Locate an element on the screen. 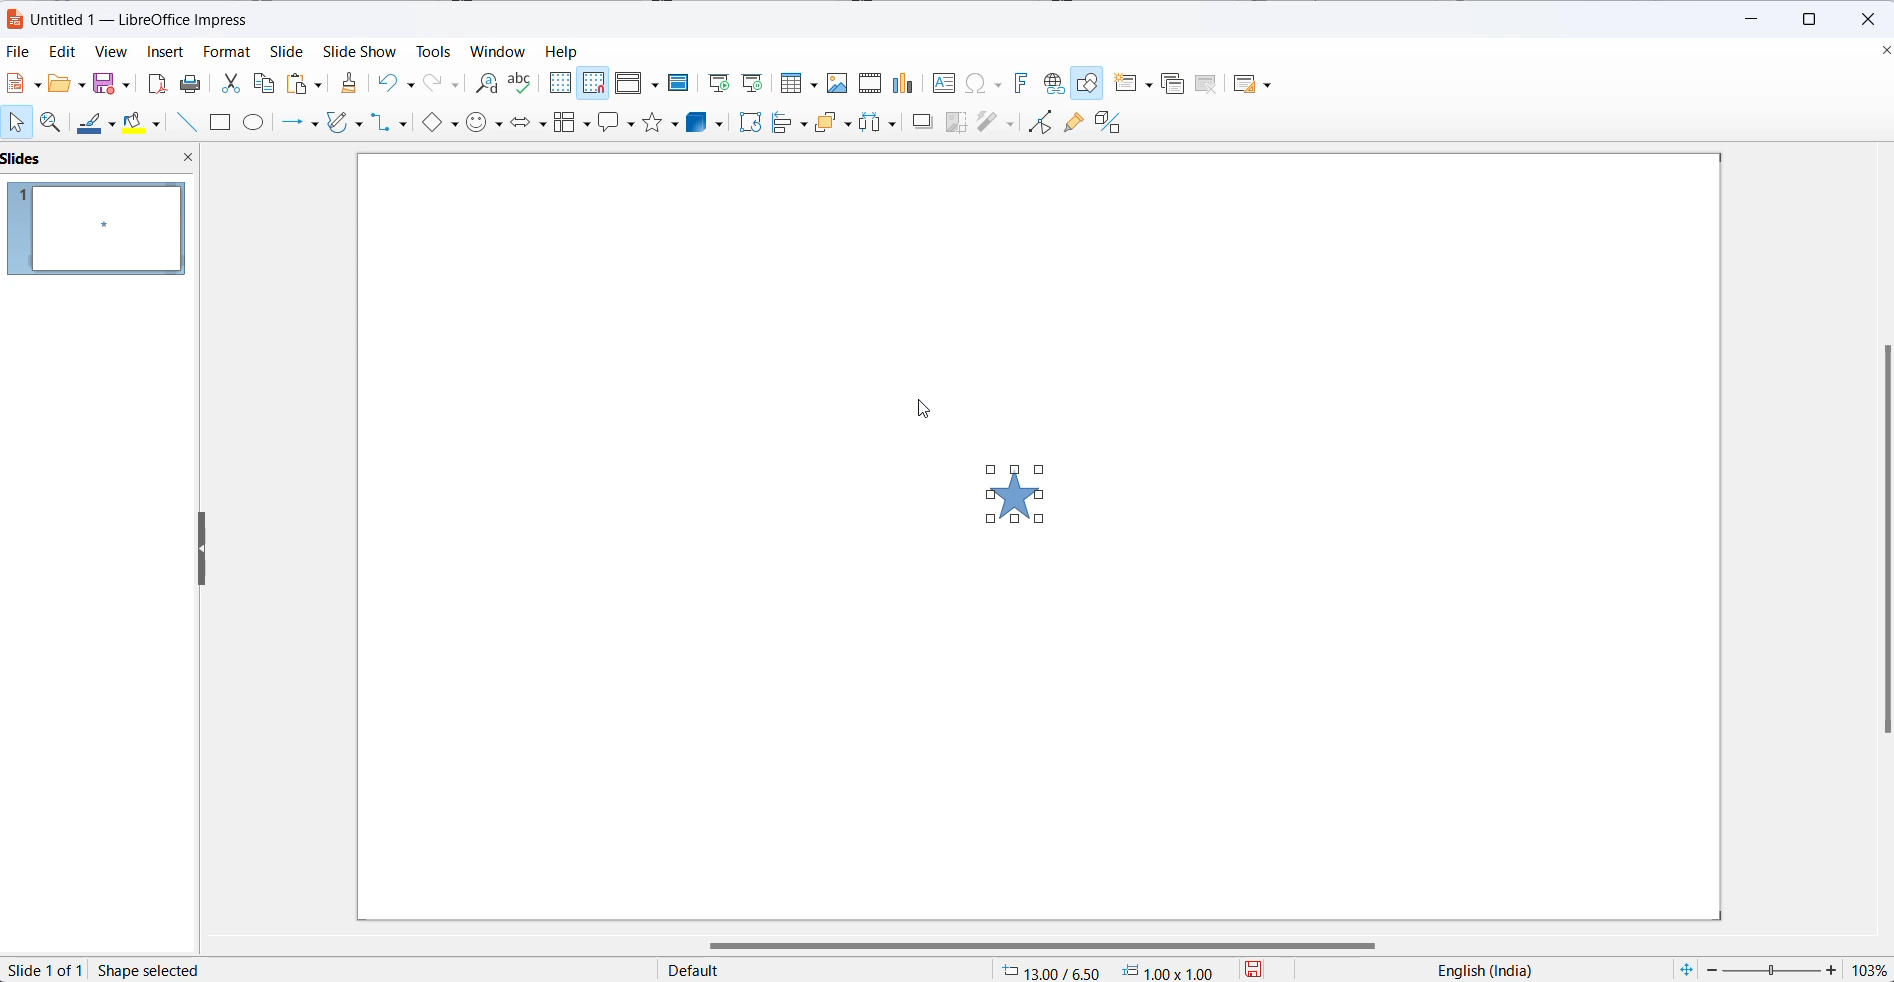  format is located at coordinates (228, 51).